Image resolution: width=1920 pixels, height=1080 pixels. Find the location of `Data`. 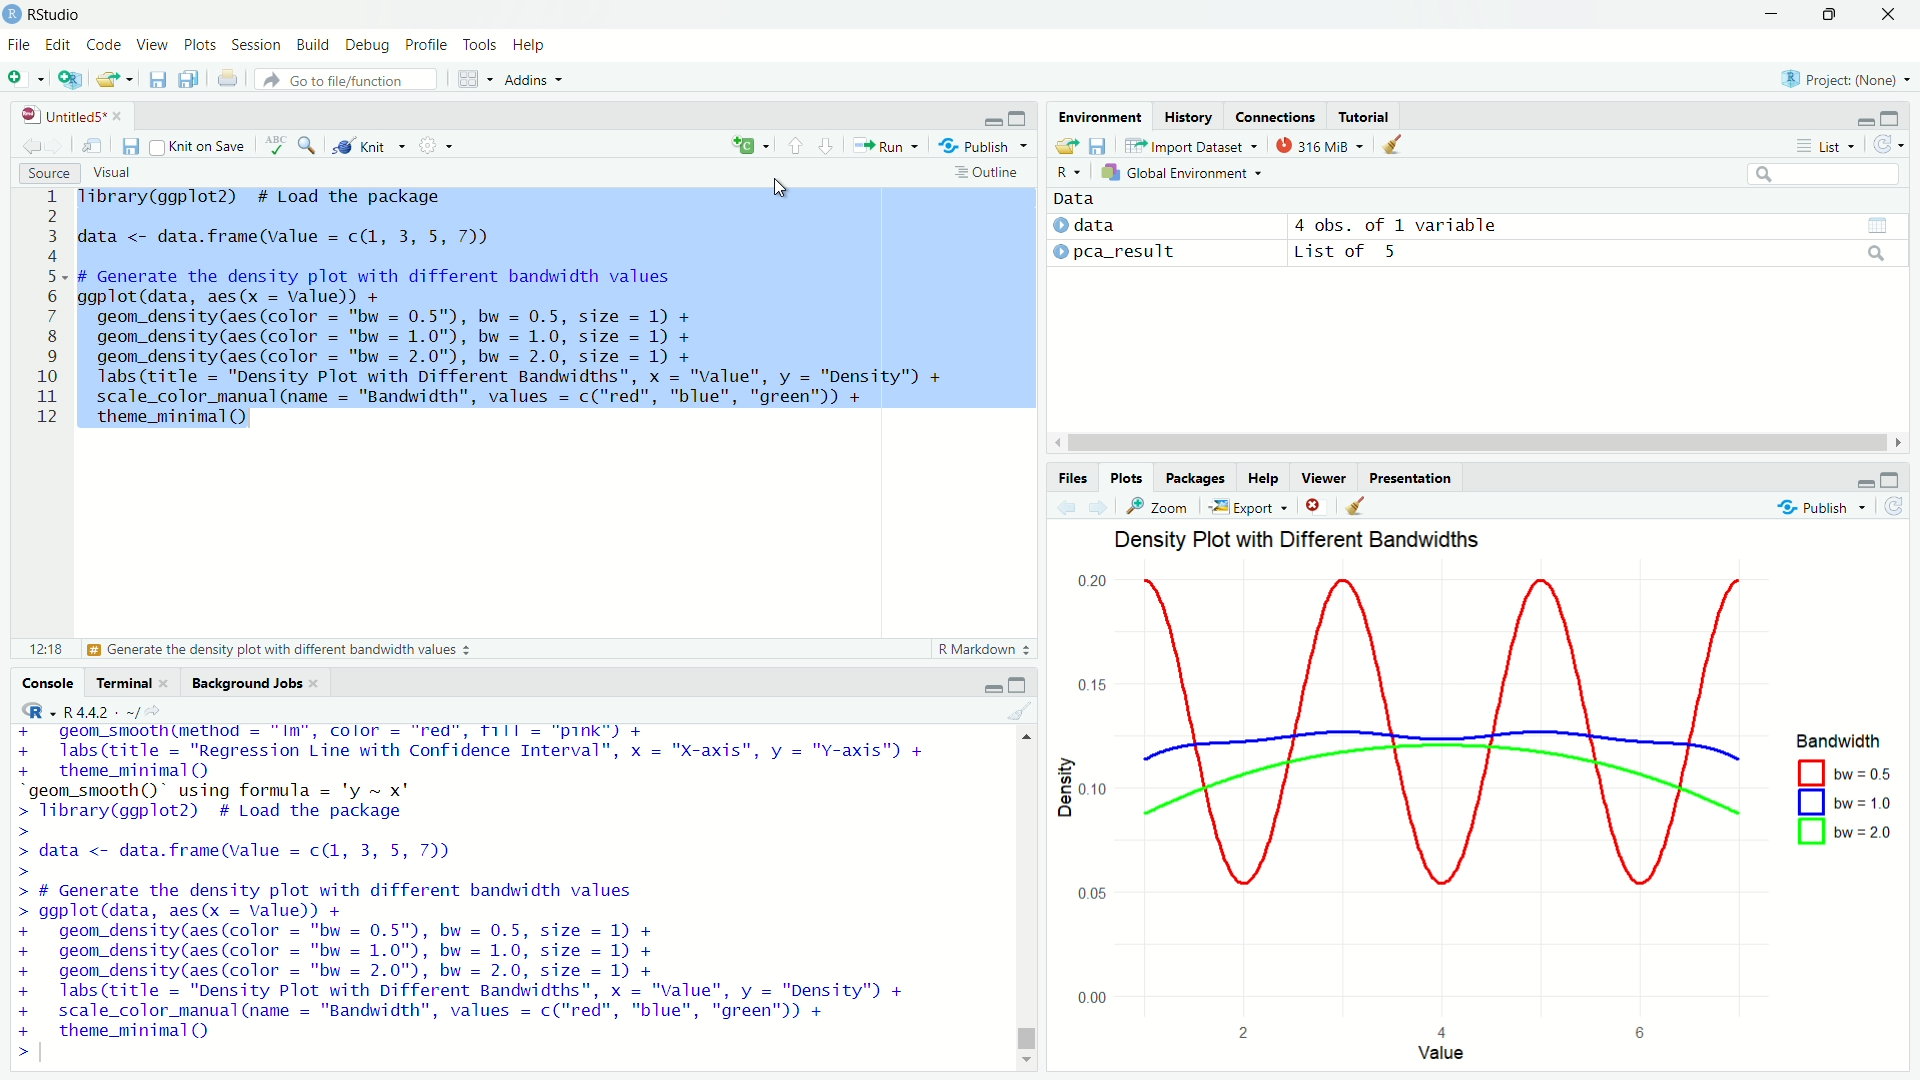

Data is located at coordinates (1075, 199).